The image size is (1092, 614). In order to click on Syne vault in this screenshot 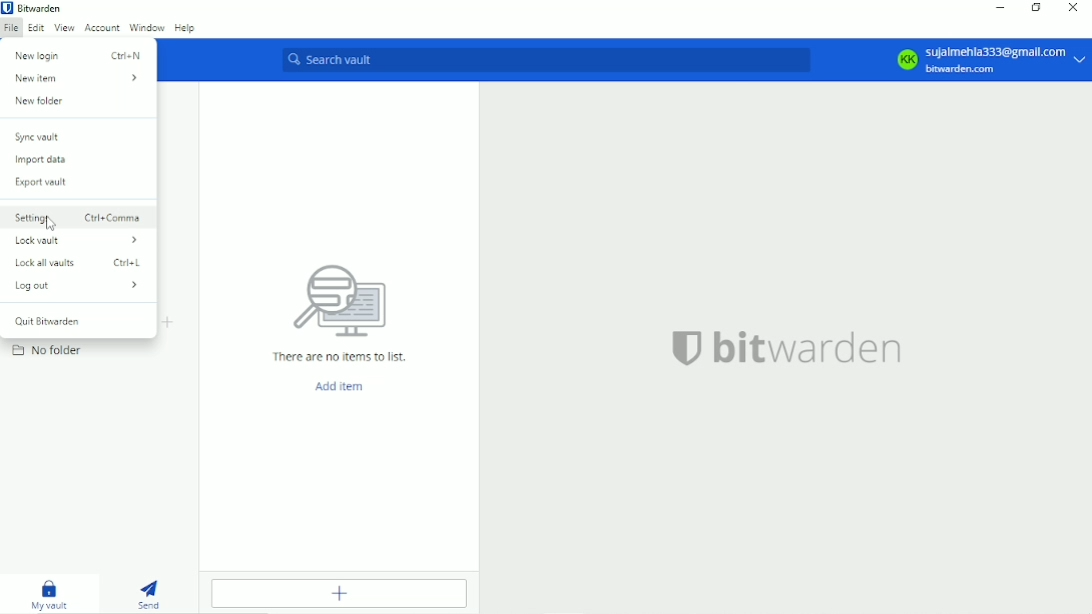, I will do `click(36, 138)`.